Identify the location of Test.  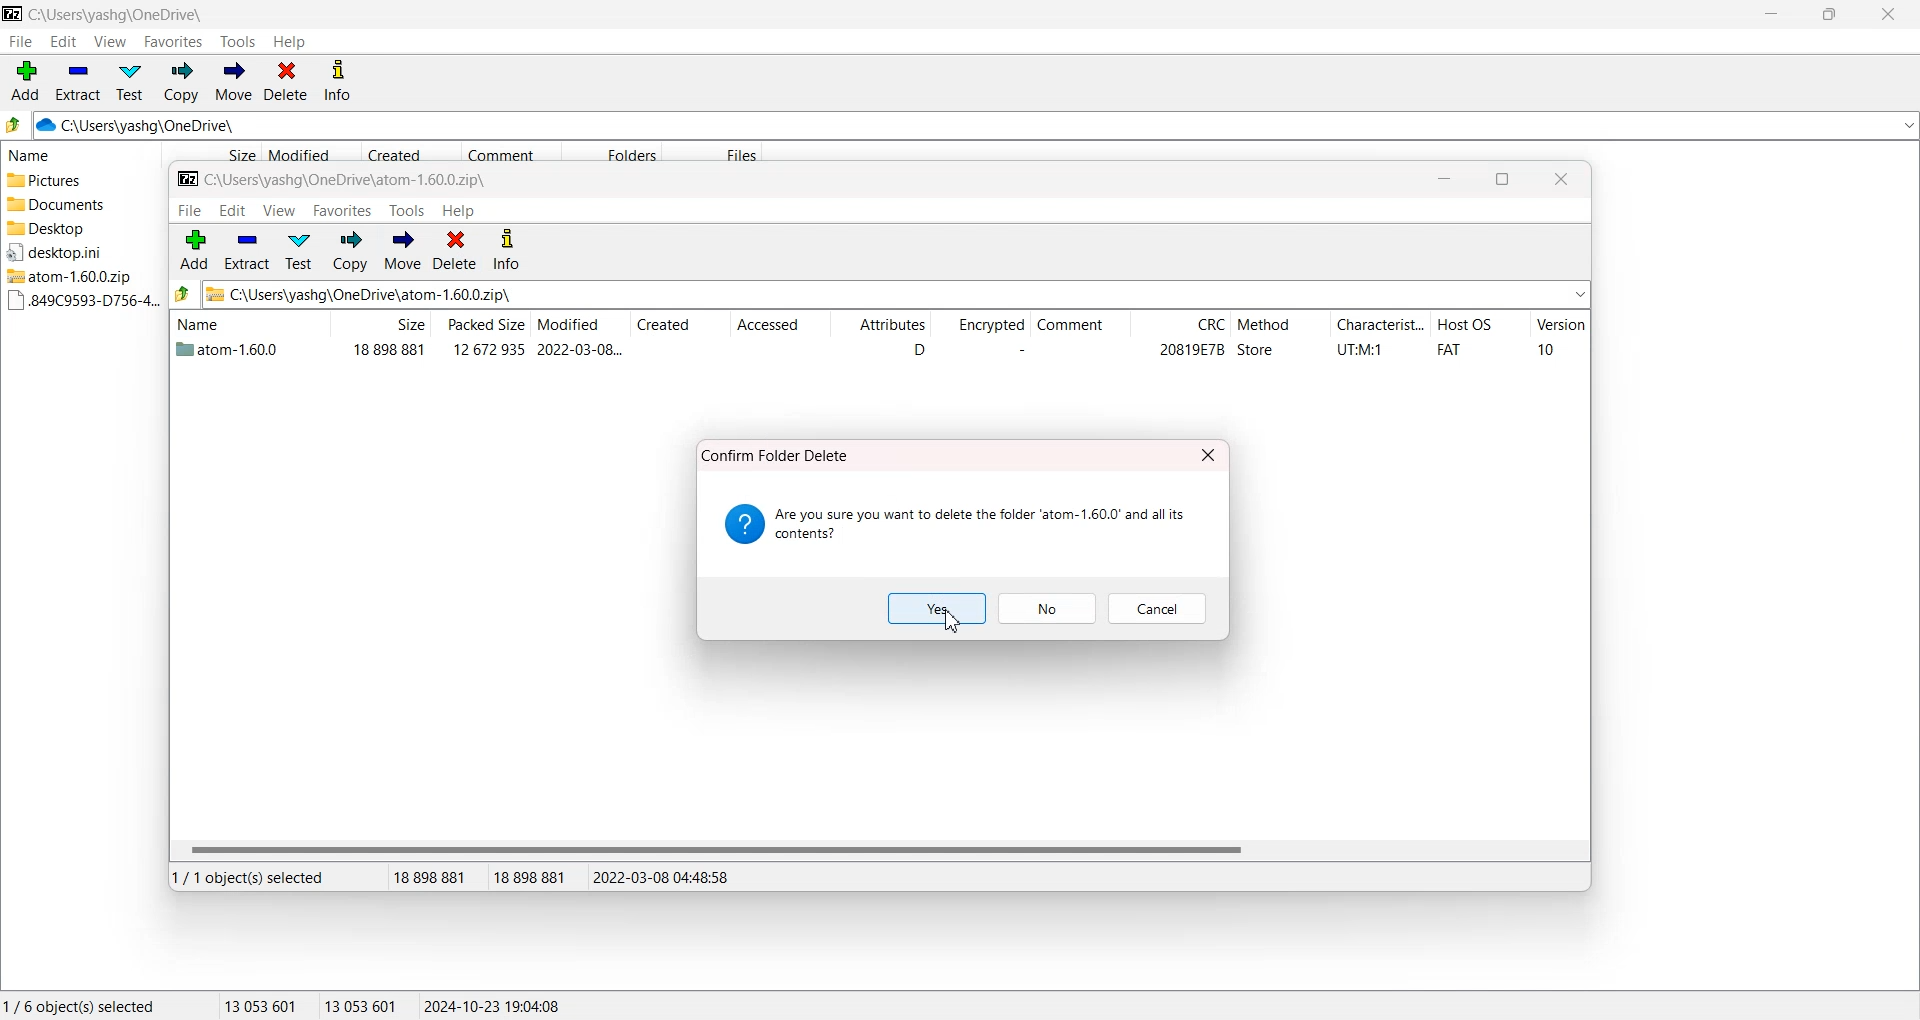
(130, 82).